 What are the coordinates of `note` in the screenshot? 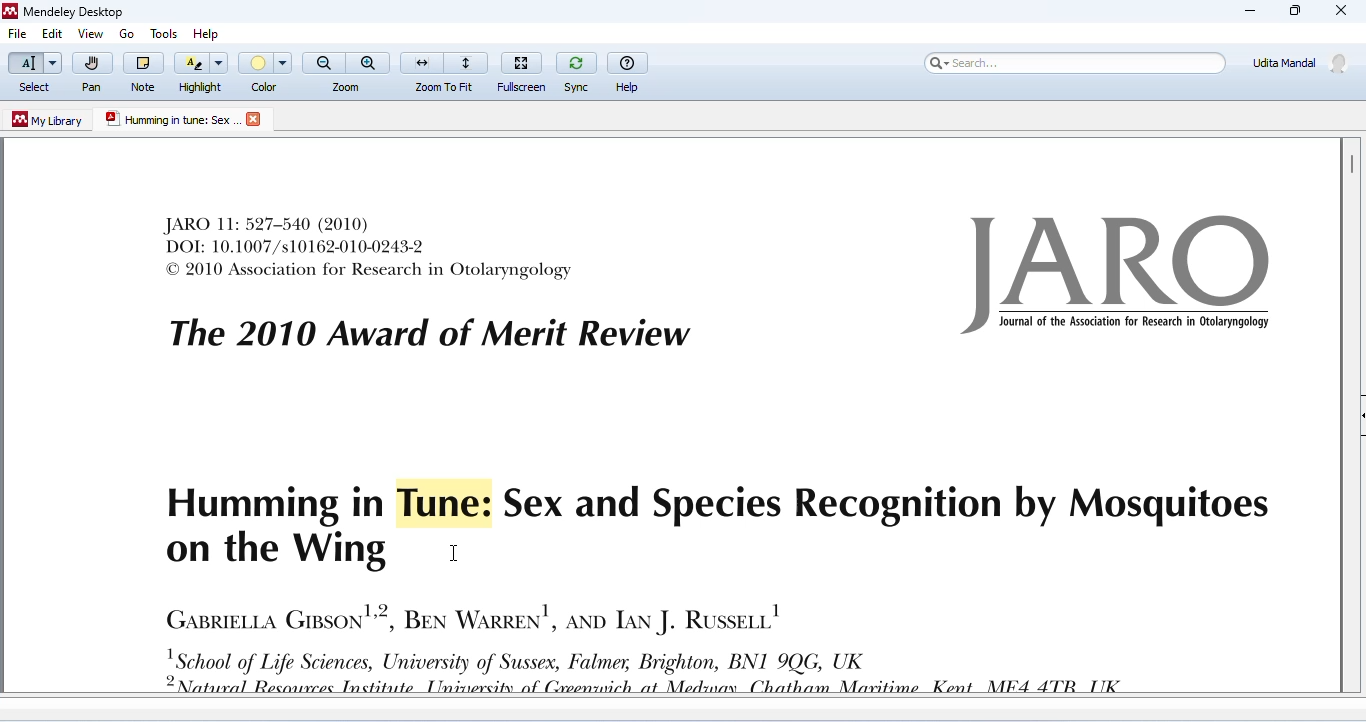 It's located at (143, 71).